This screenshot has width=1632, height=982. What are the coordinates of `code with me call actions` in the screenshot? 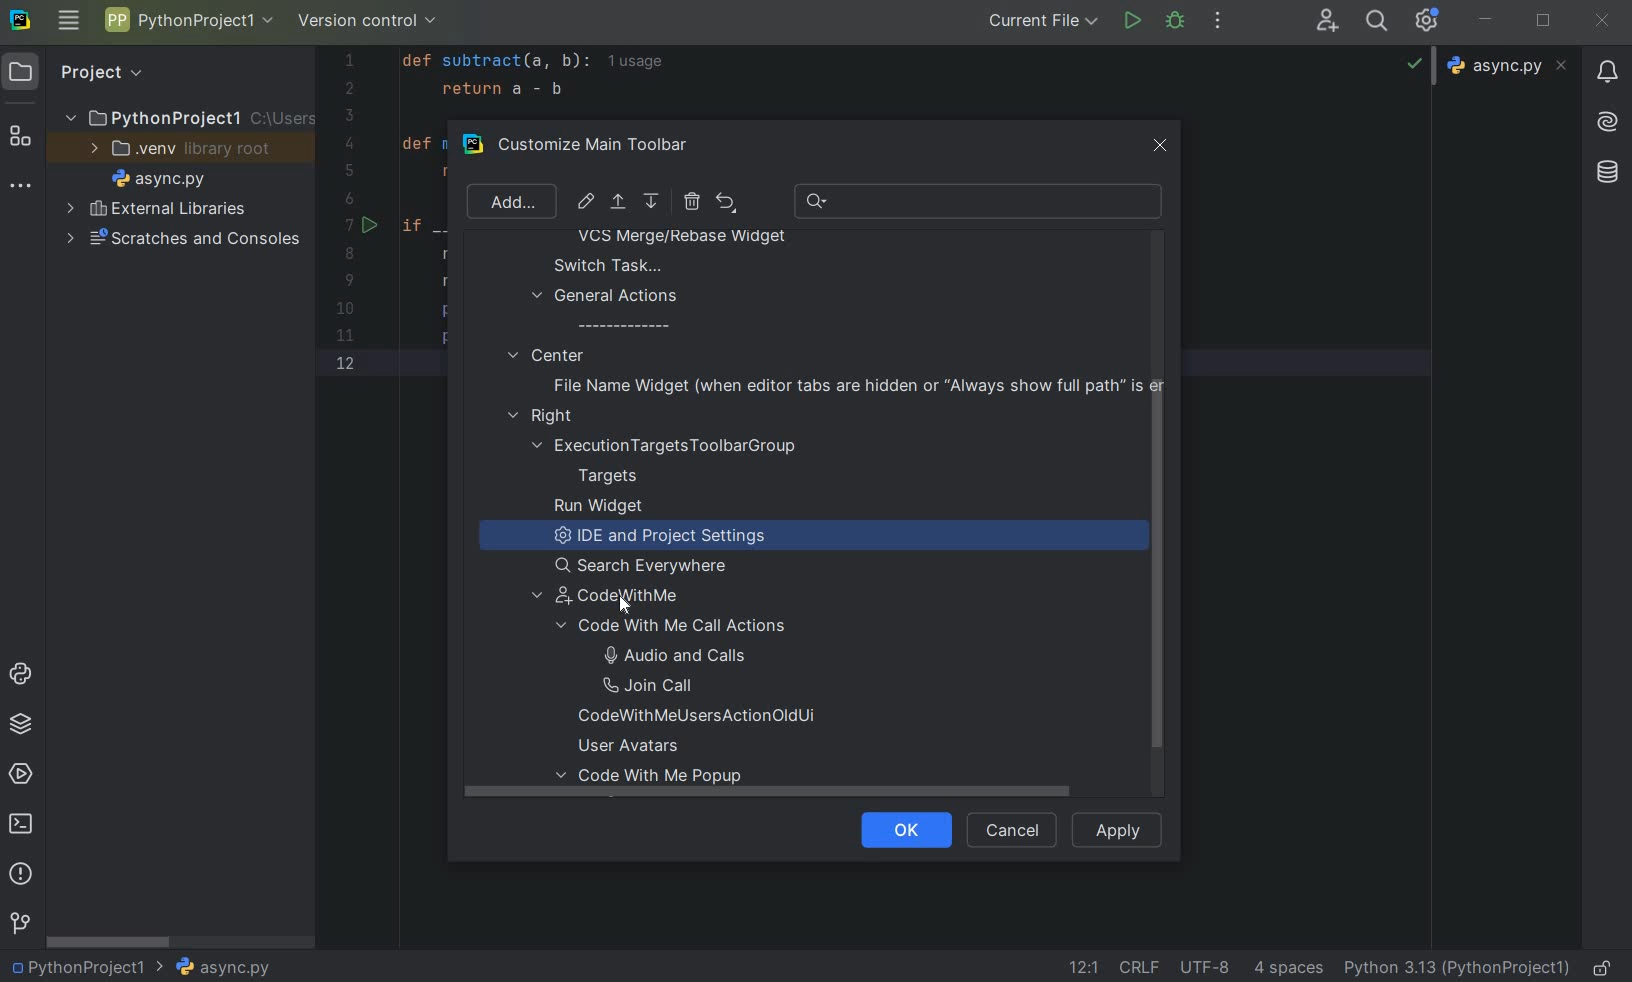 It's located at (693, 626).